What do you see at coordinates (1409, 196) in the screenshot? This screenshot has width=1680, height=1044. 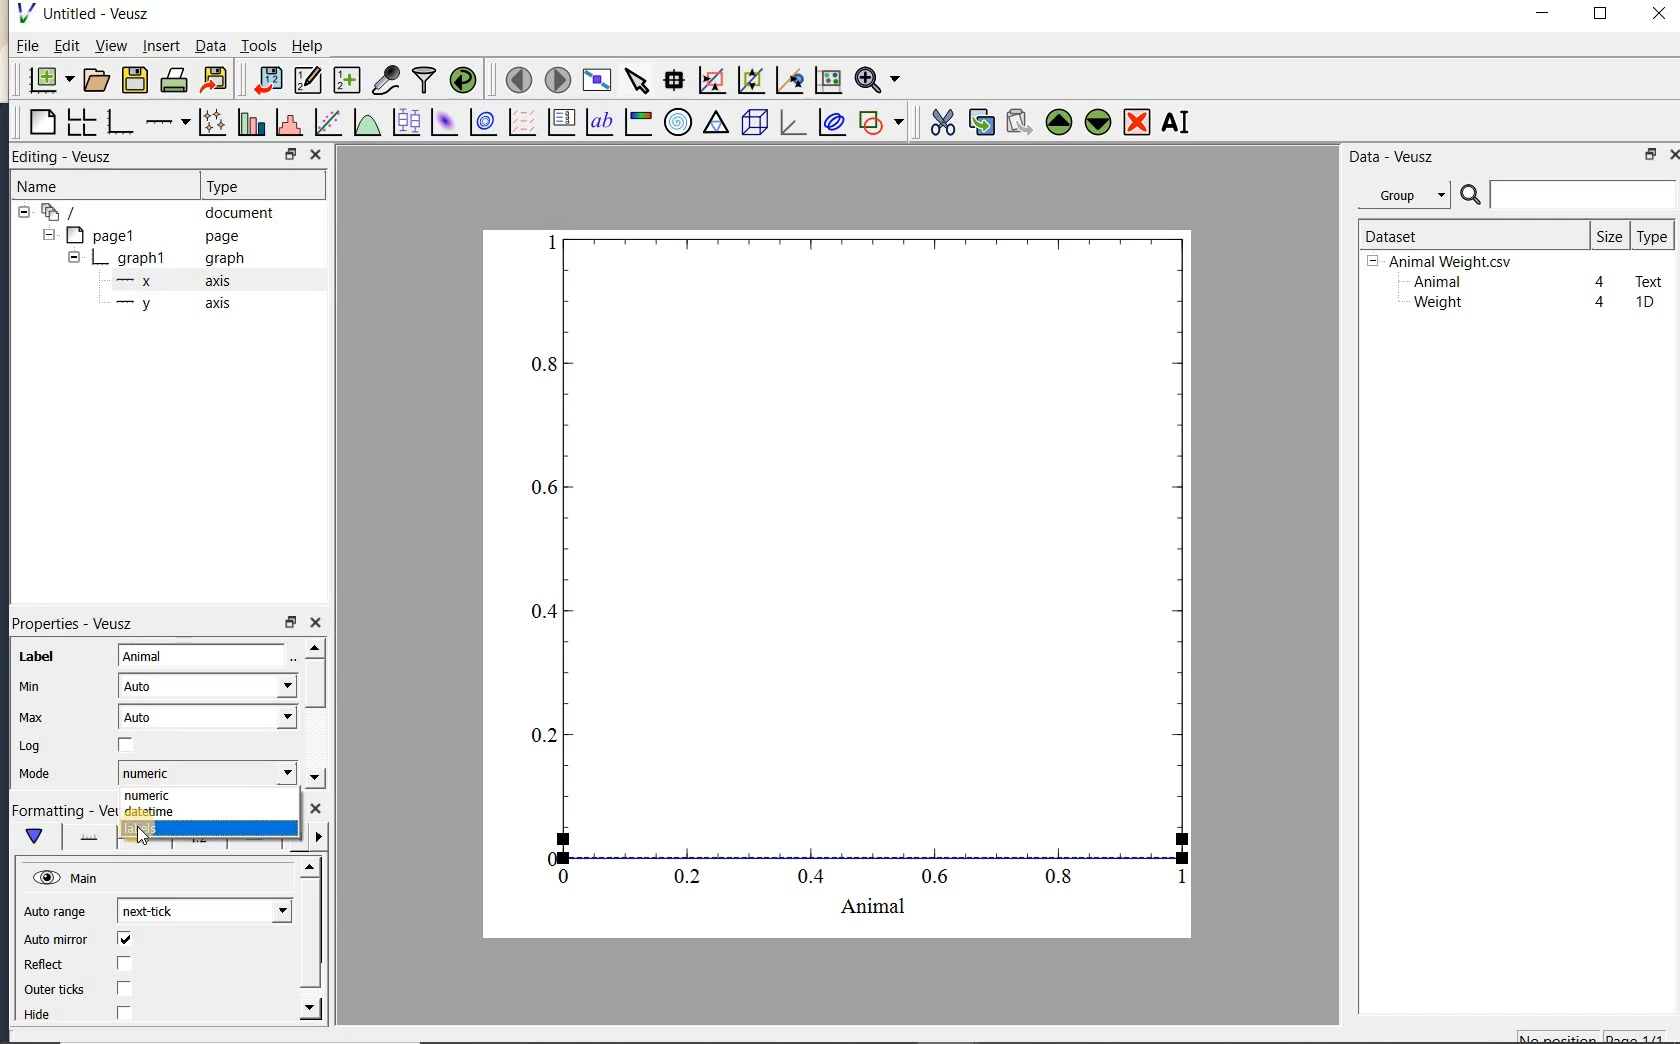 I see `Data - Veusz` at bounding box center [1409, 196].